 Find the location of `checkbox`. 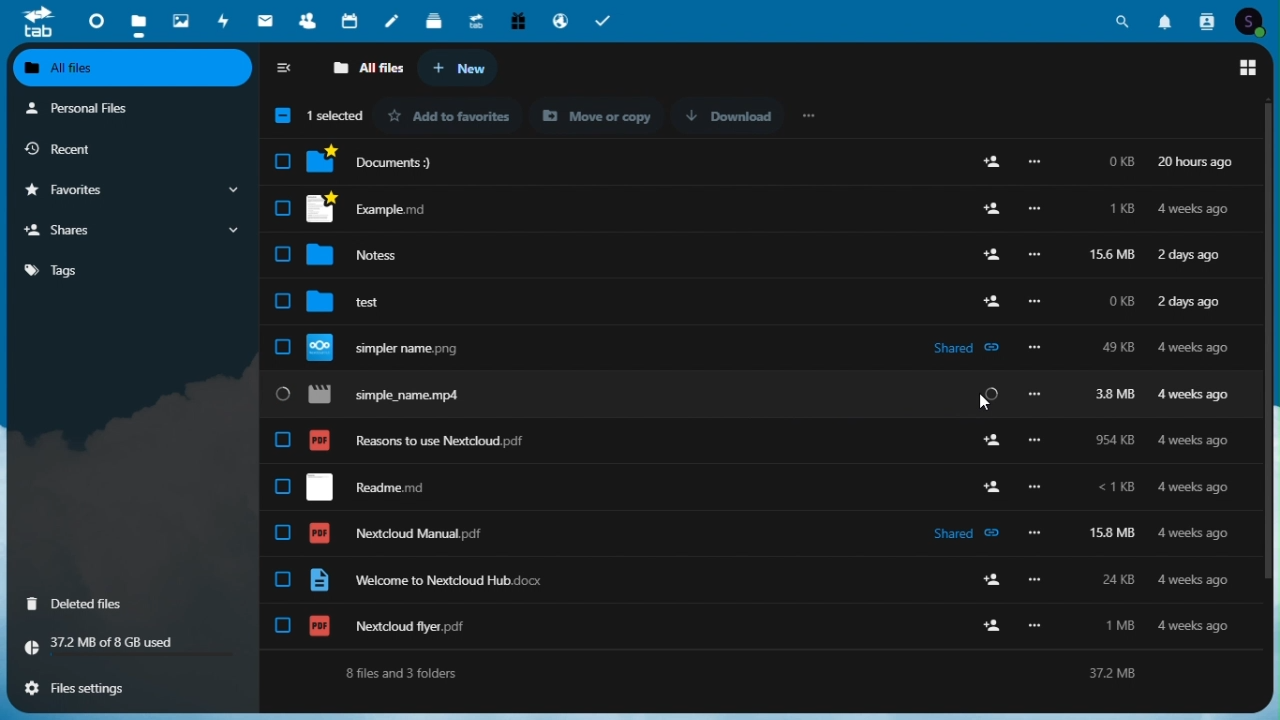

checkbox is located at coordinates (284, 113).